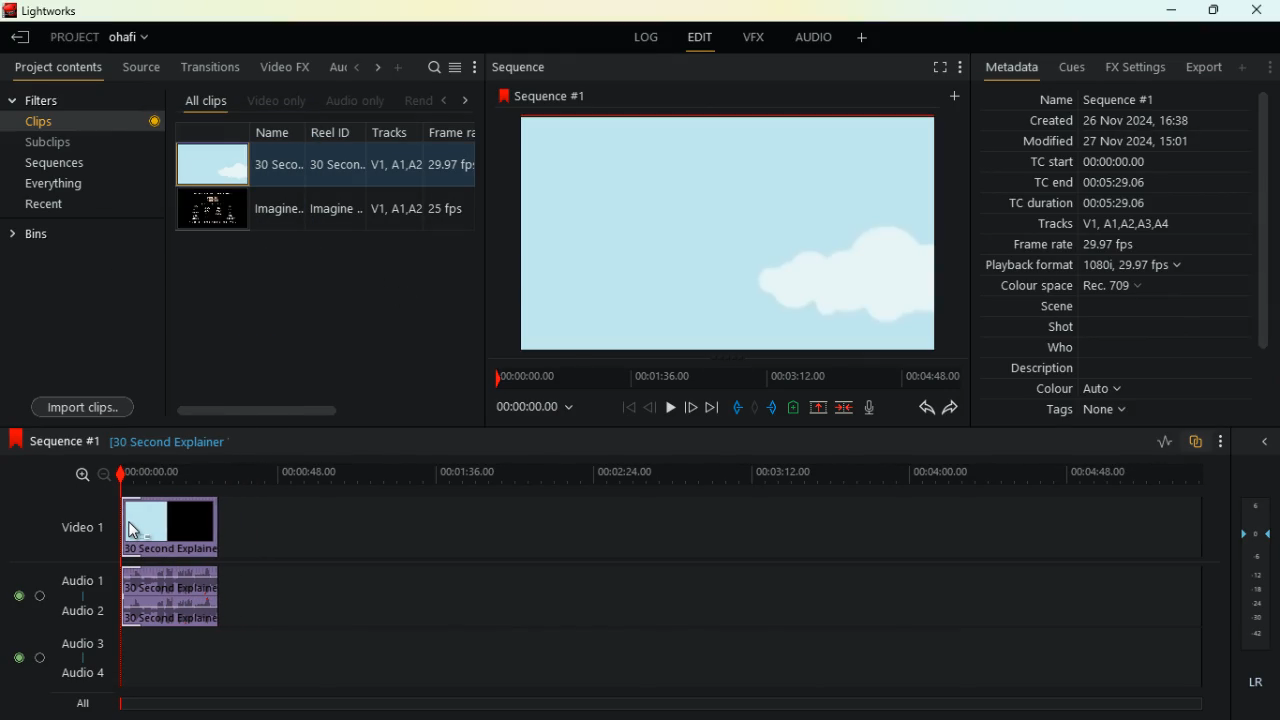  Describe the element at coordinates (420, 101) in the screenshot. I see `rend` at that location.